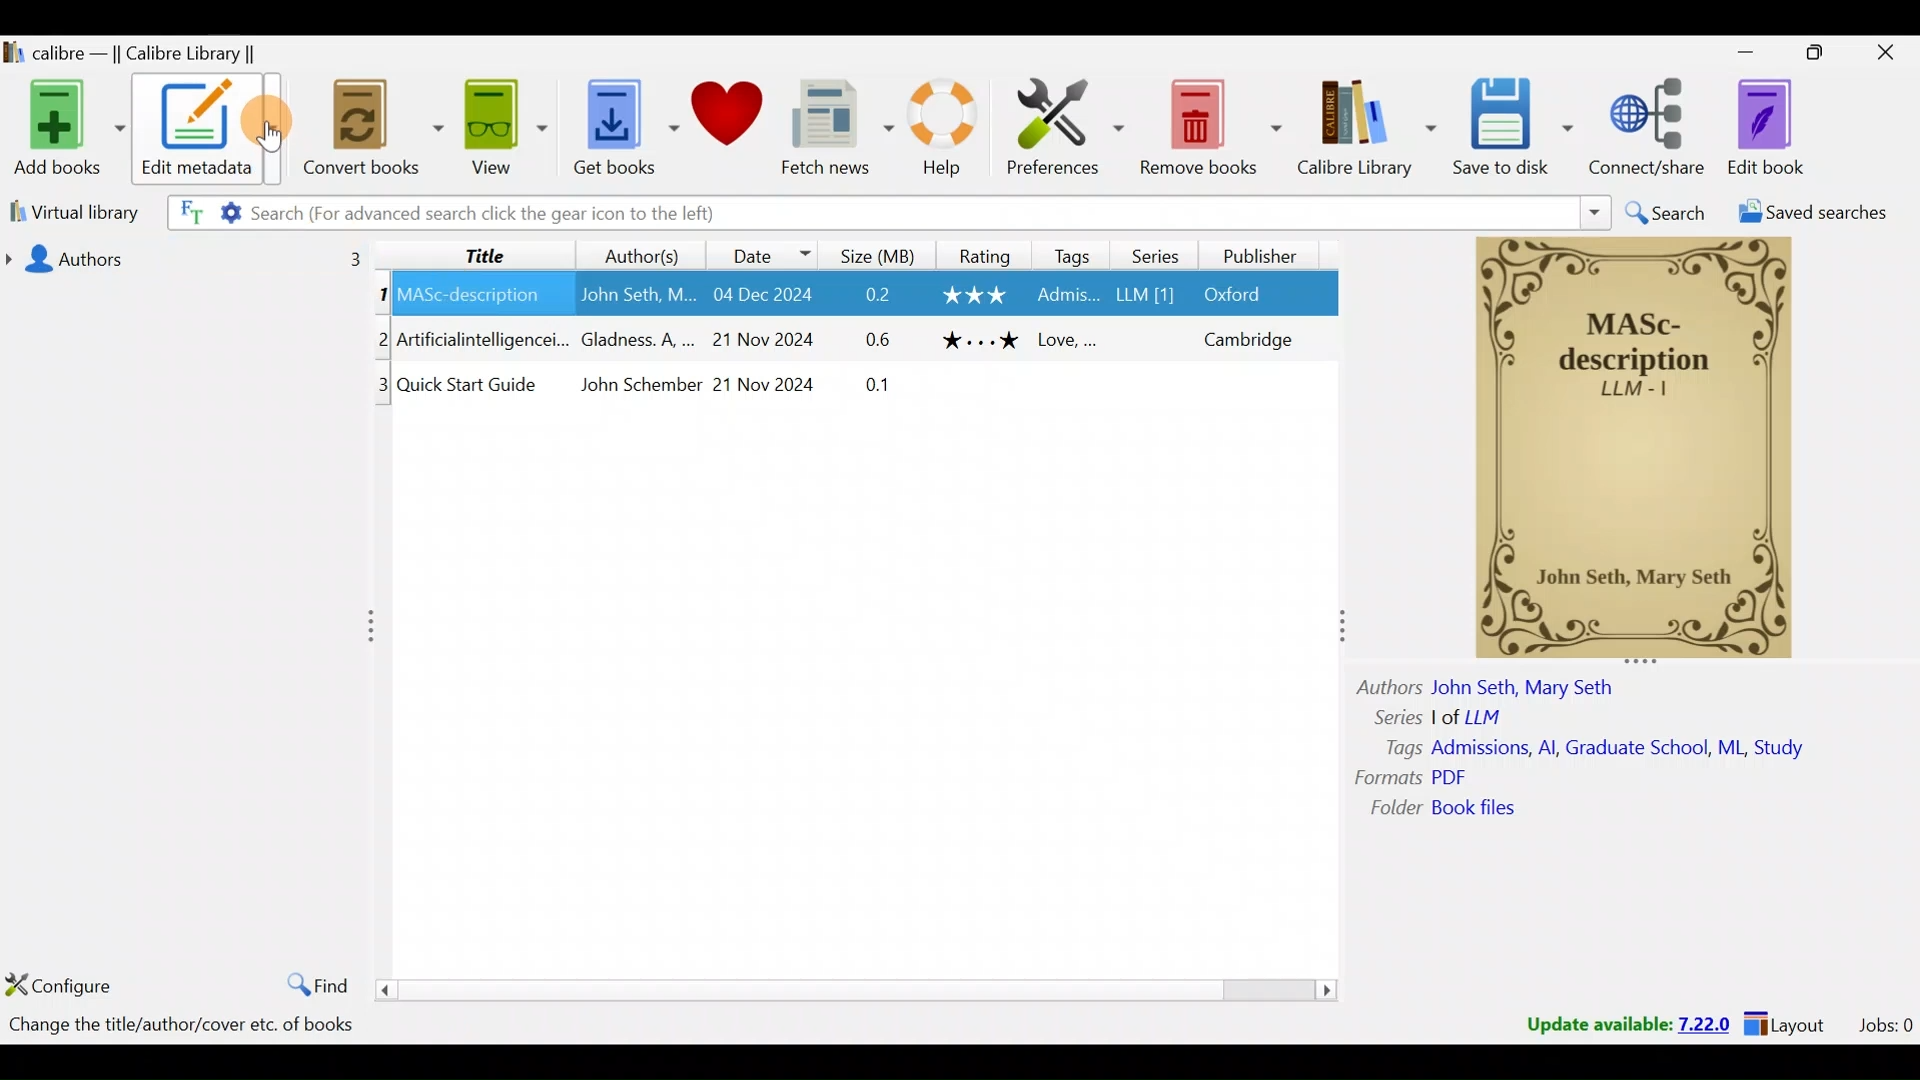 The image size is (1920, 1080). I want to click on , so click(1389, 689).